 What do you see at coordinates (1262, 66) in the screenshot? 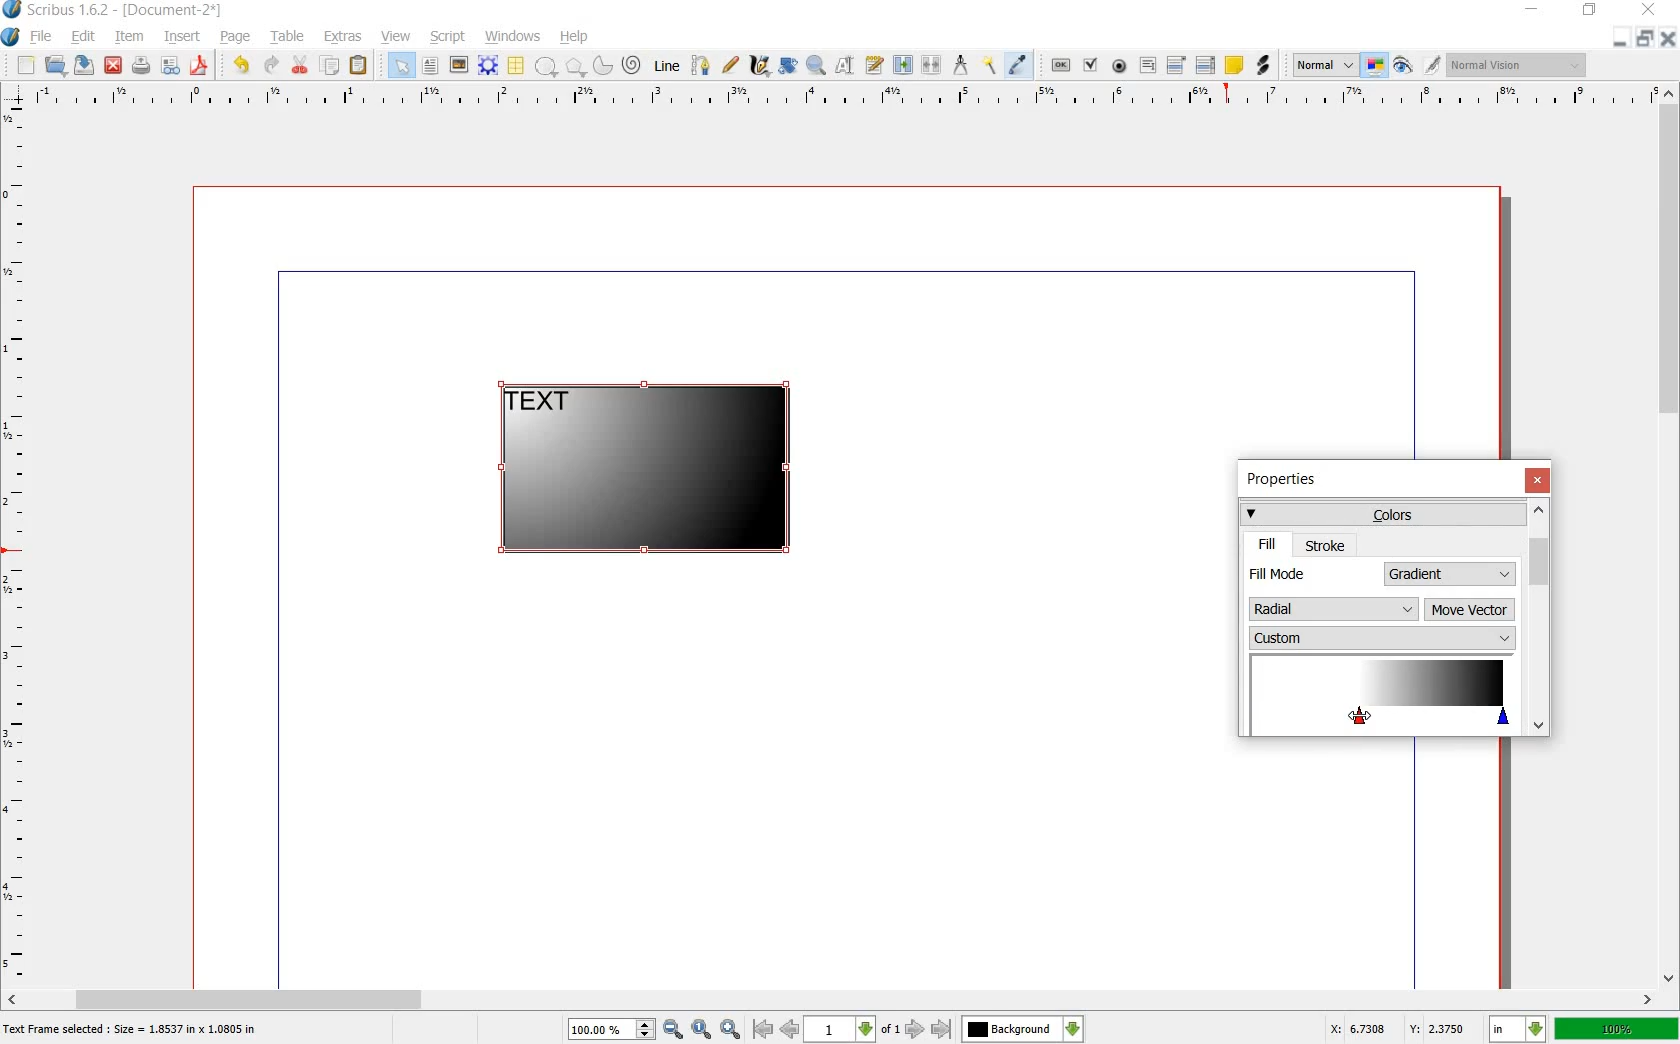
I see `link annotation` at bounding box center [1262, 66].